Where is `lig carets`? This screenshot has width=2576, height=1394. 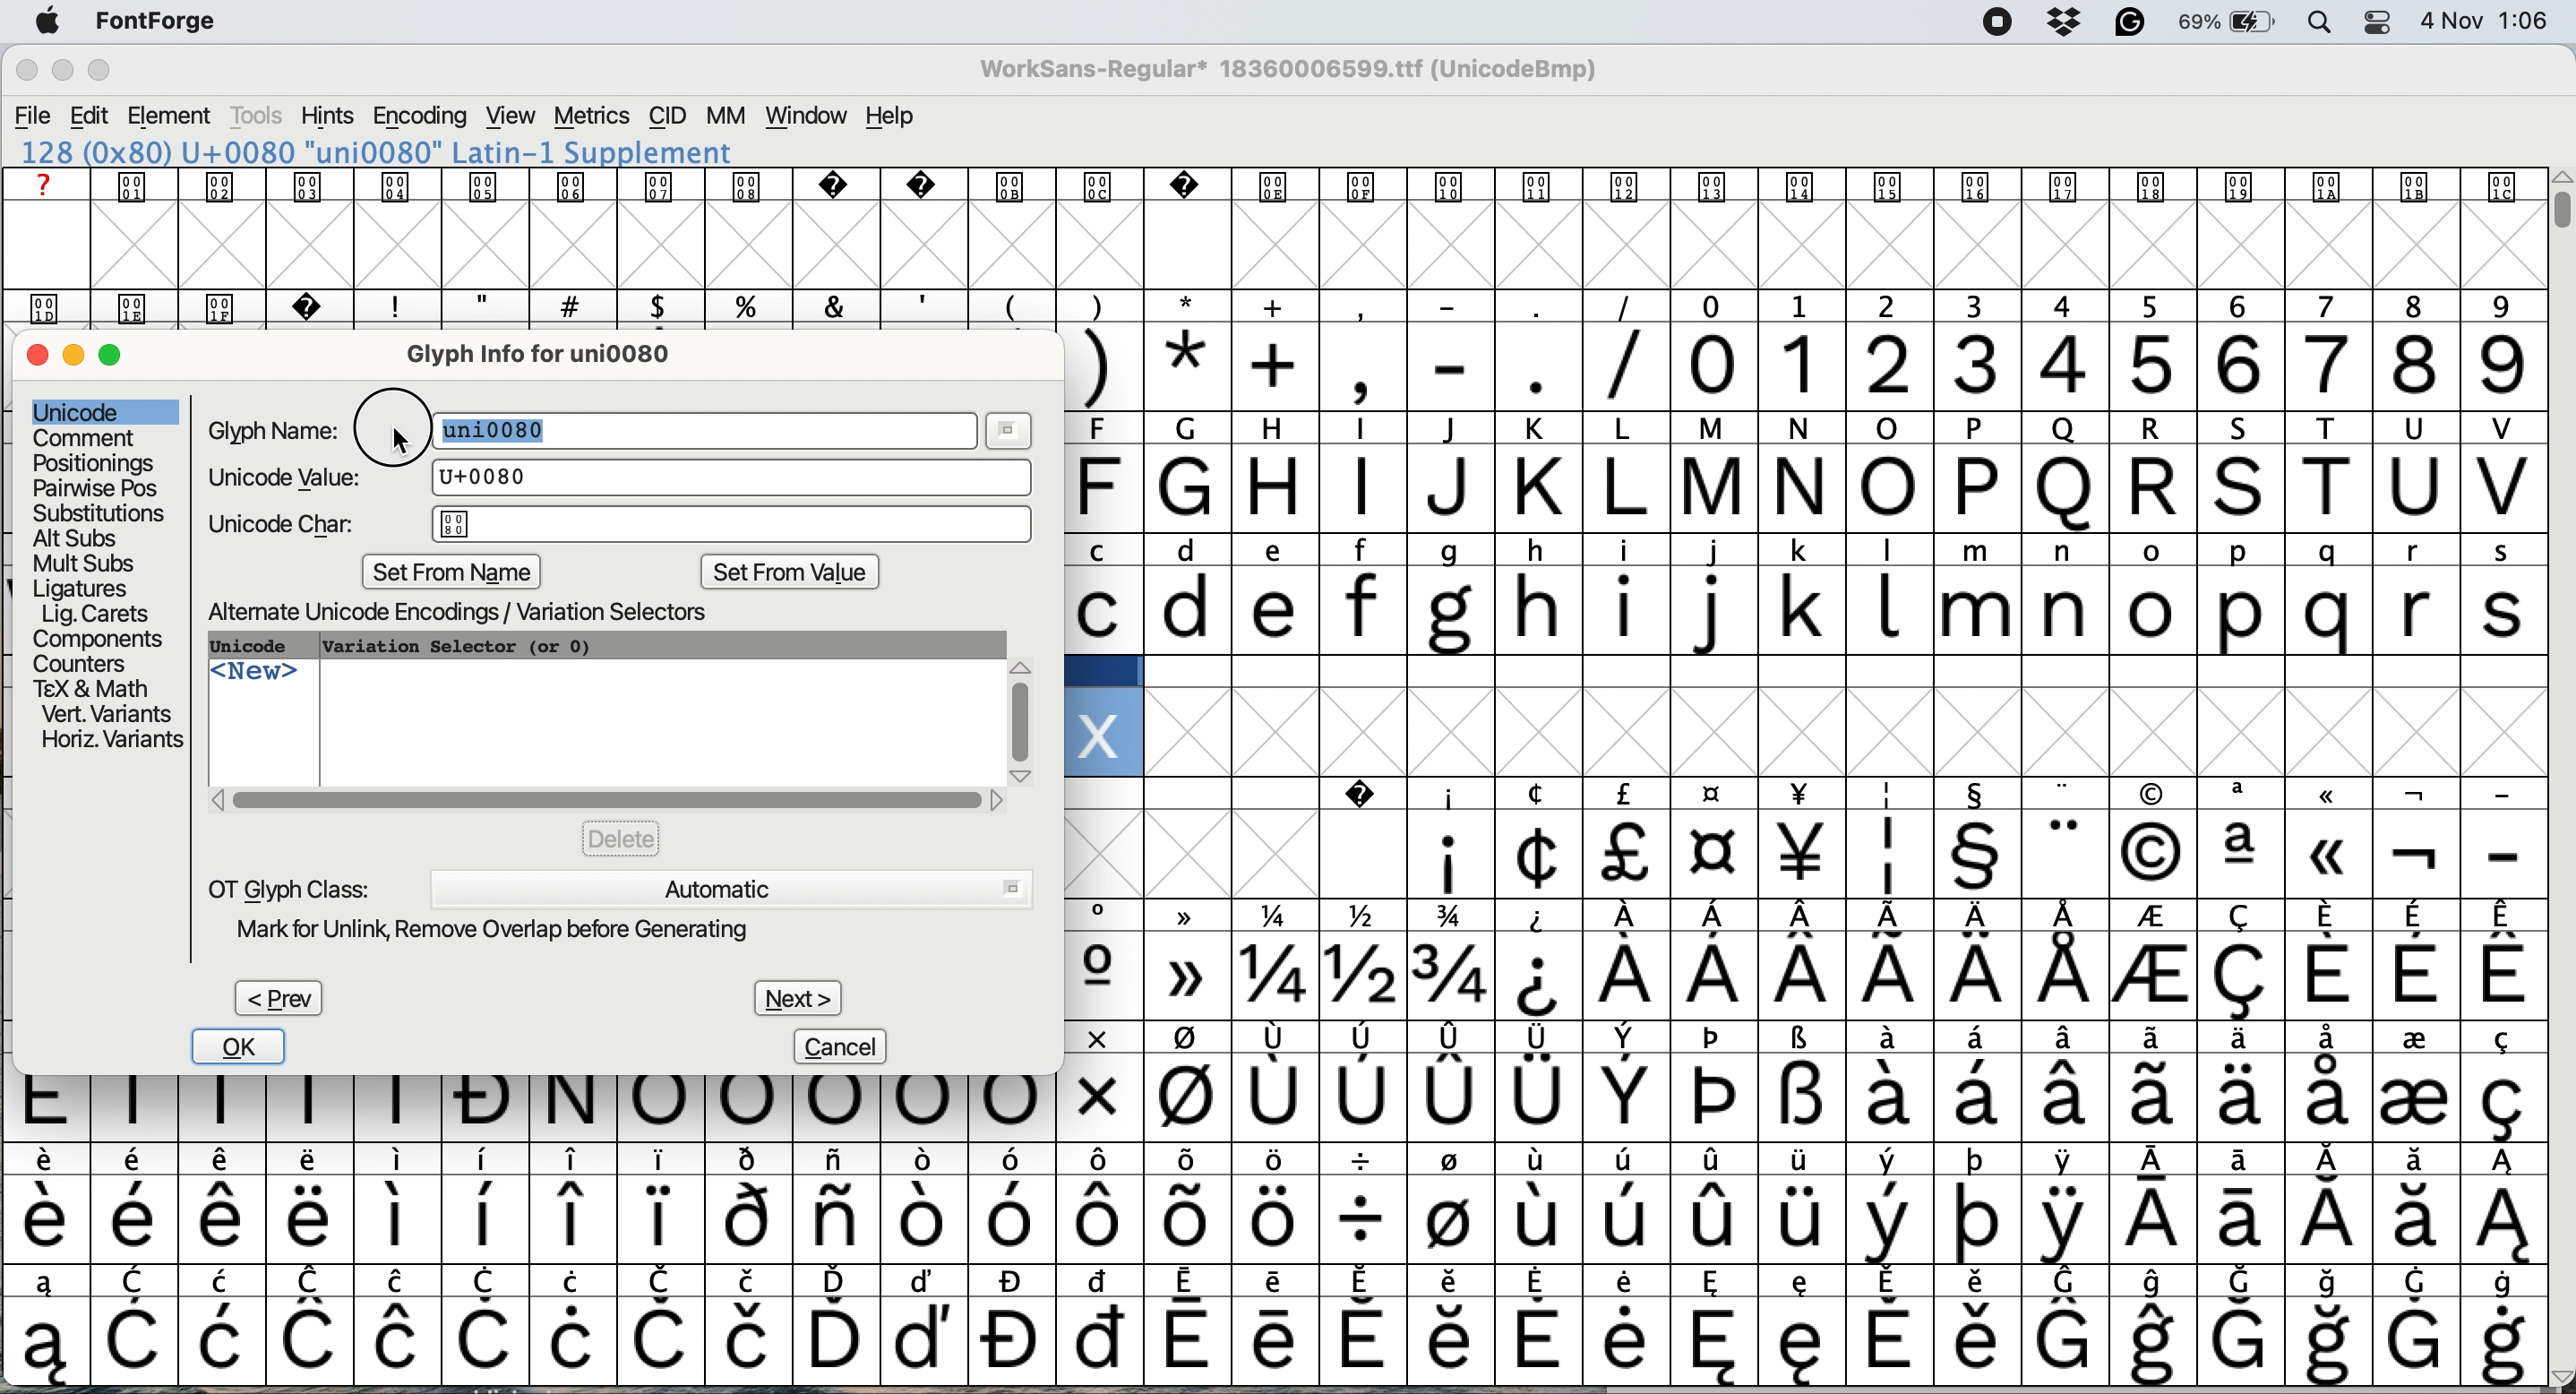 lig carets is located at coordinates (93, 613).